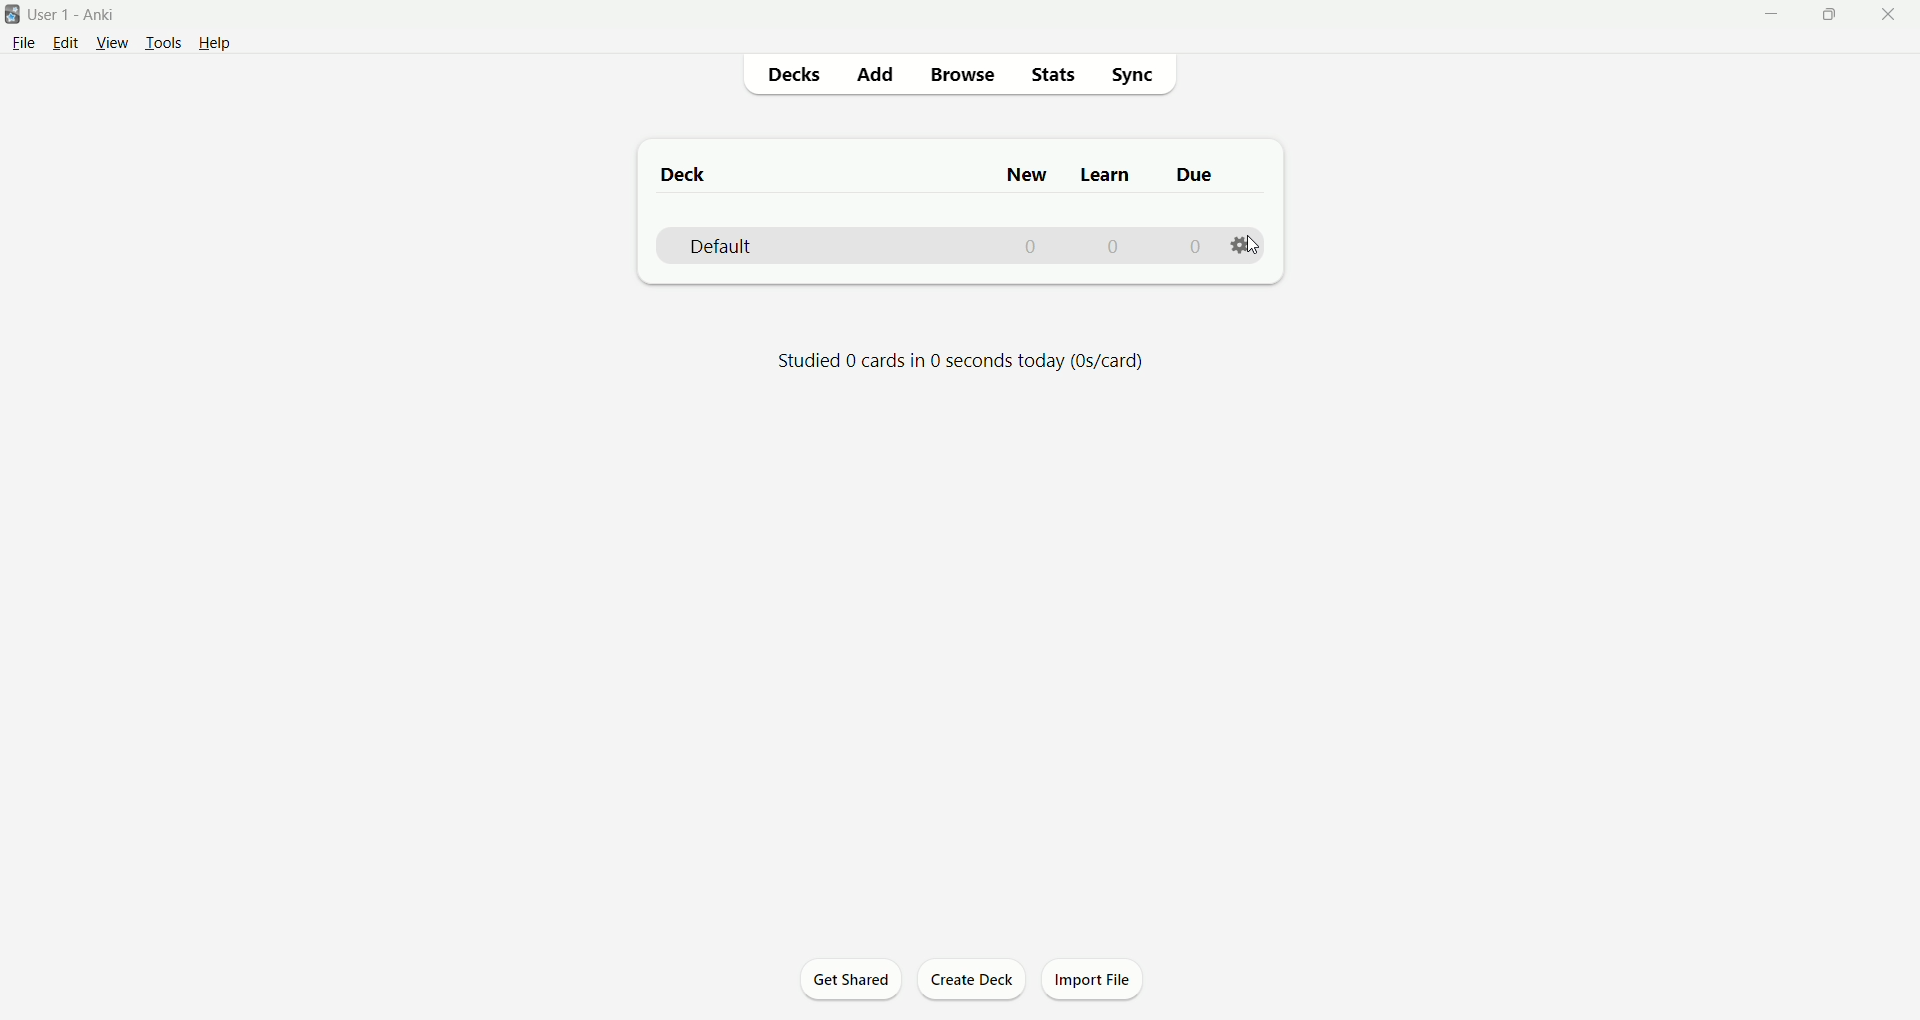  I want to click on create deck, so click(977, 981).